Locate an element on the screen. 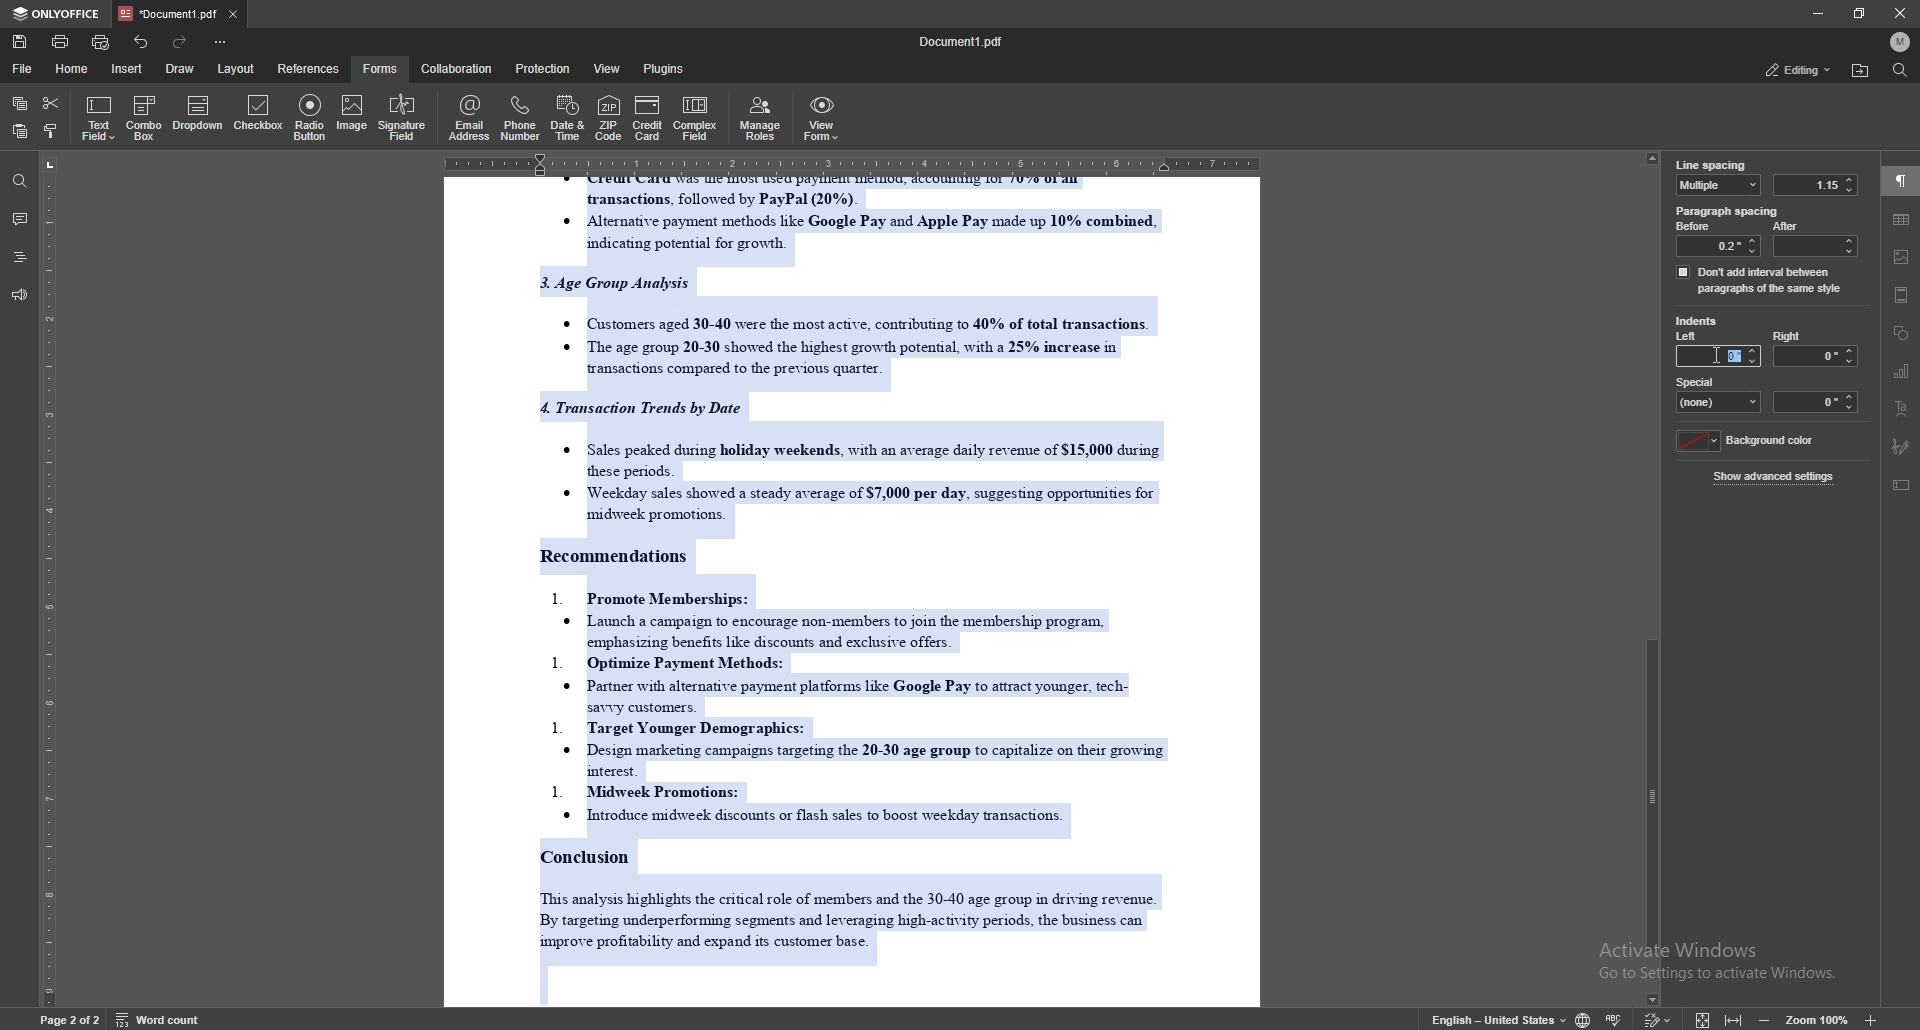  horizontal scale is located at coordinates (849, 161).